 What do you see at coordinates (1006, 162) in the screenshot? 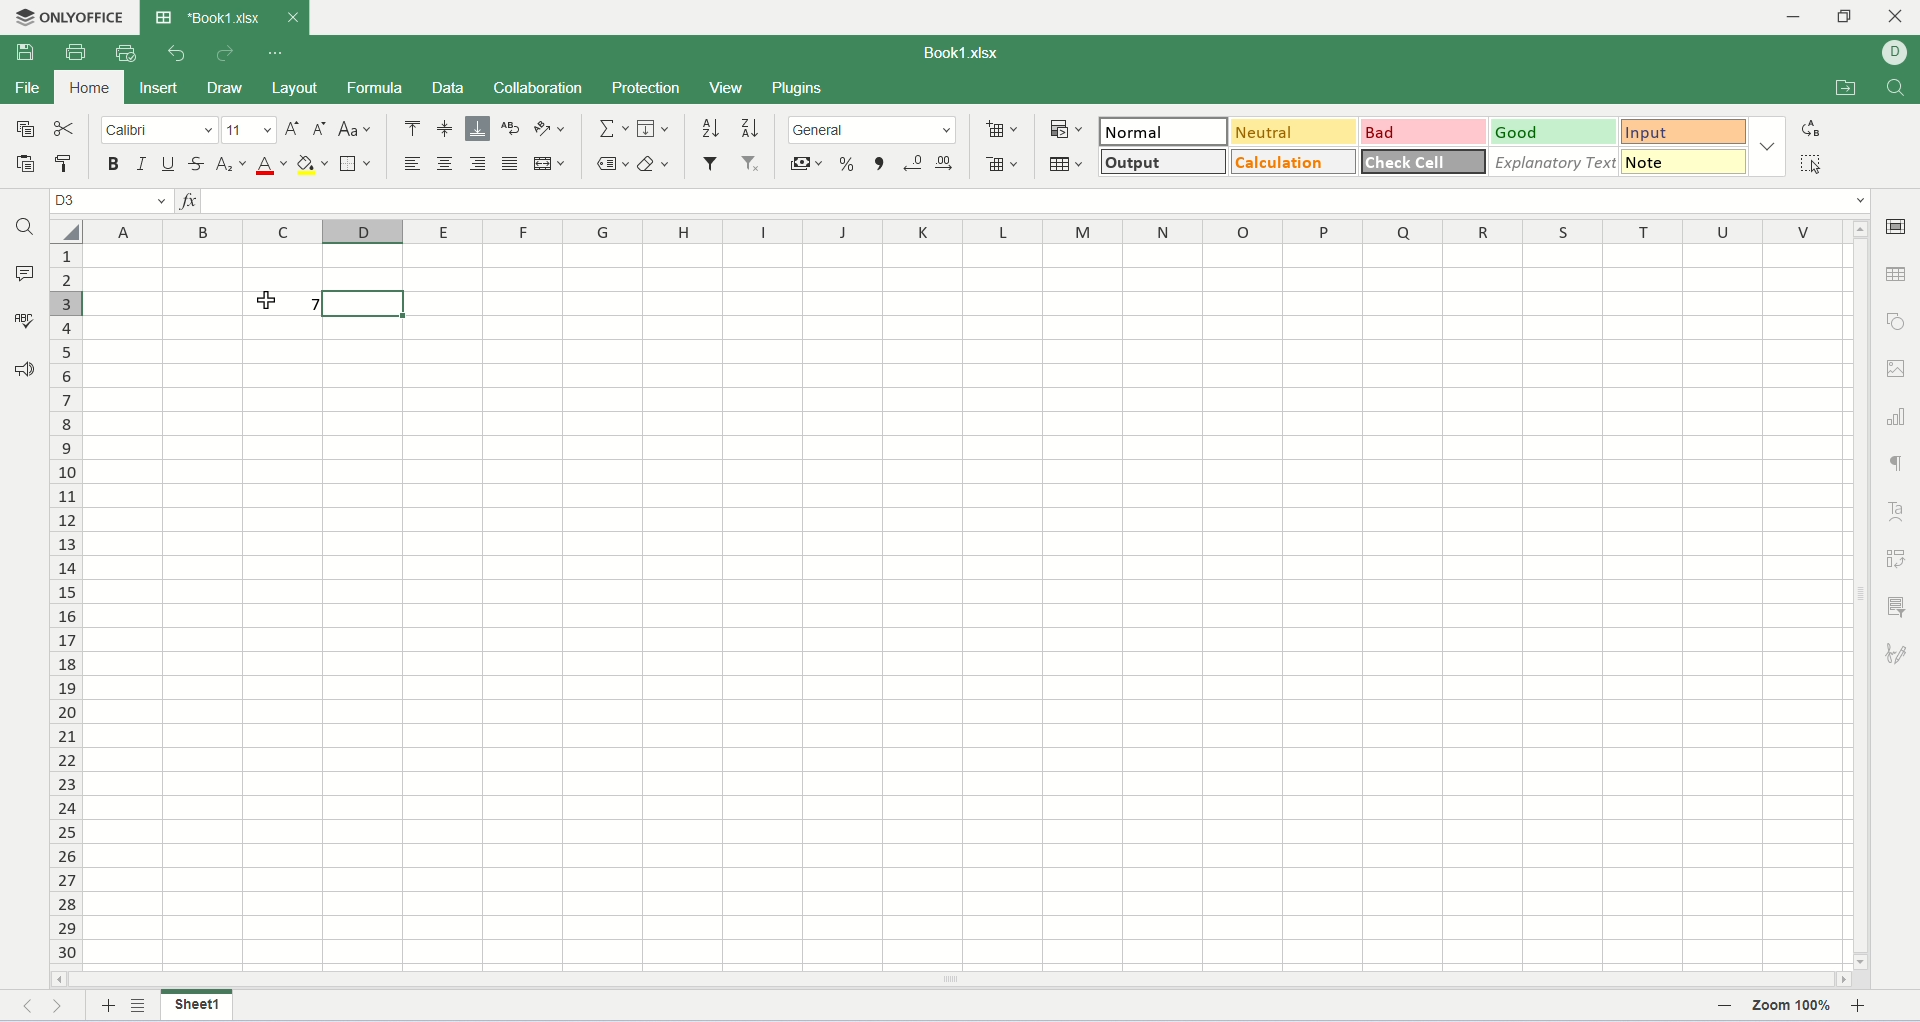
I see `remove cell` at bounding box center [1006, 162].